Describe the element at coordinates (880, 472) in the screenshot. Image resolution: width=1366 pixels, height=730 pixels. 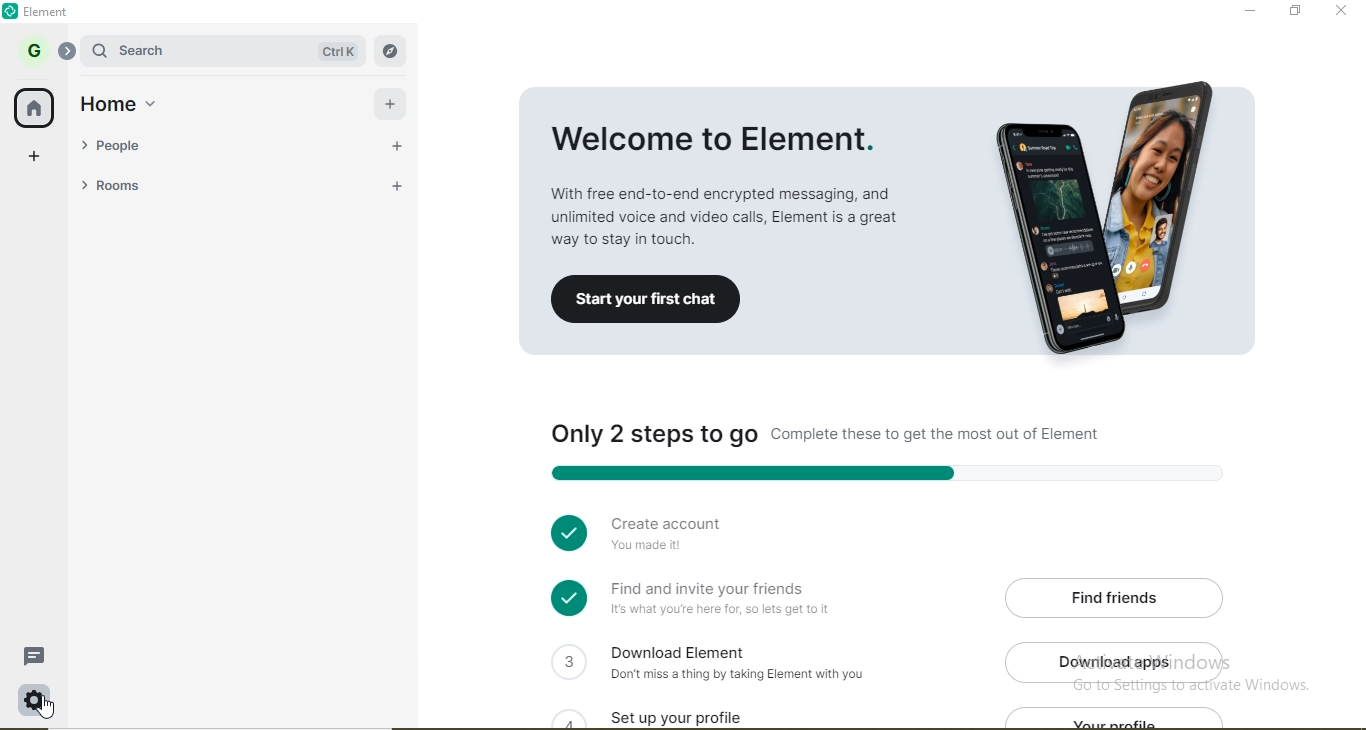
I see `progress` at that location.